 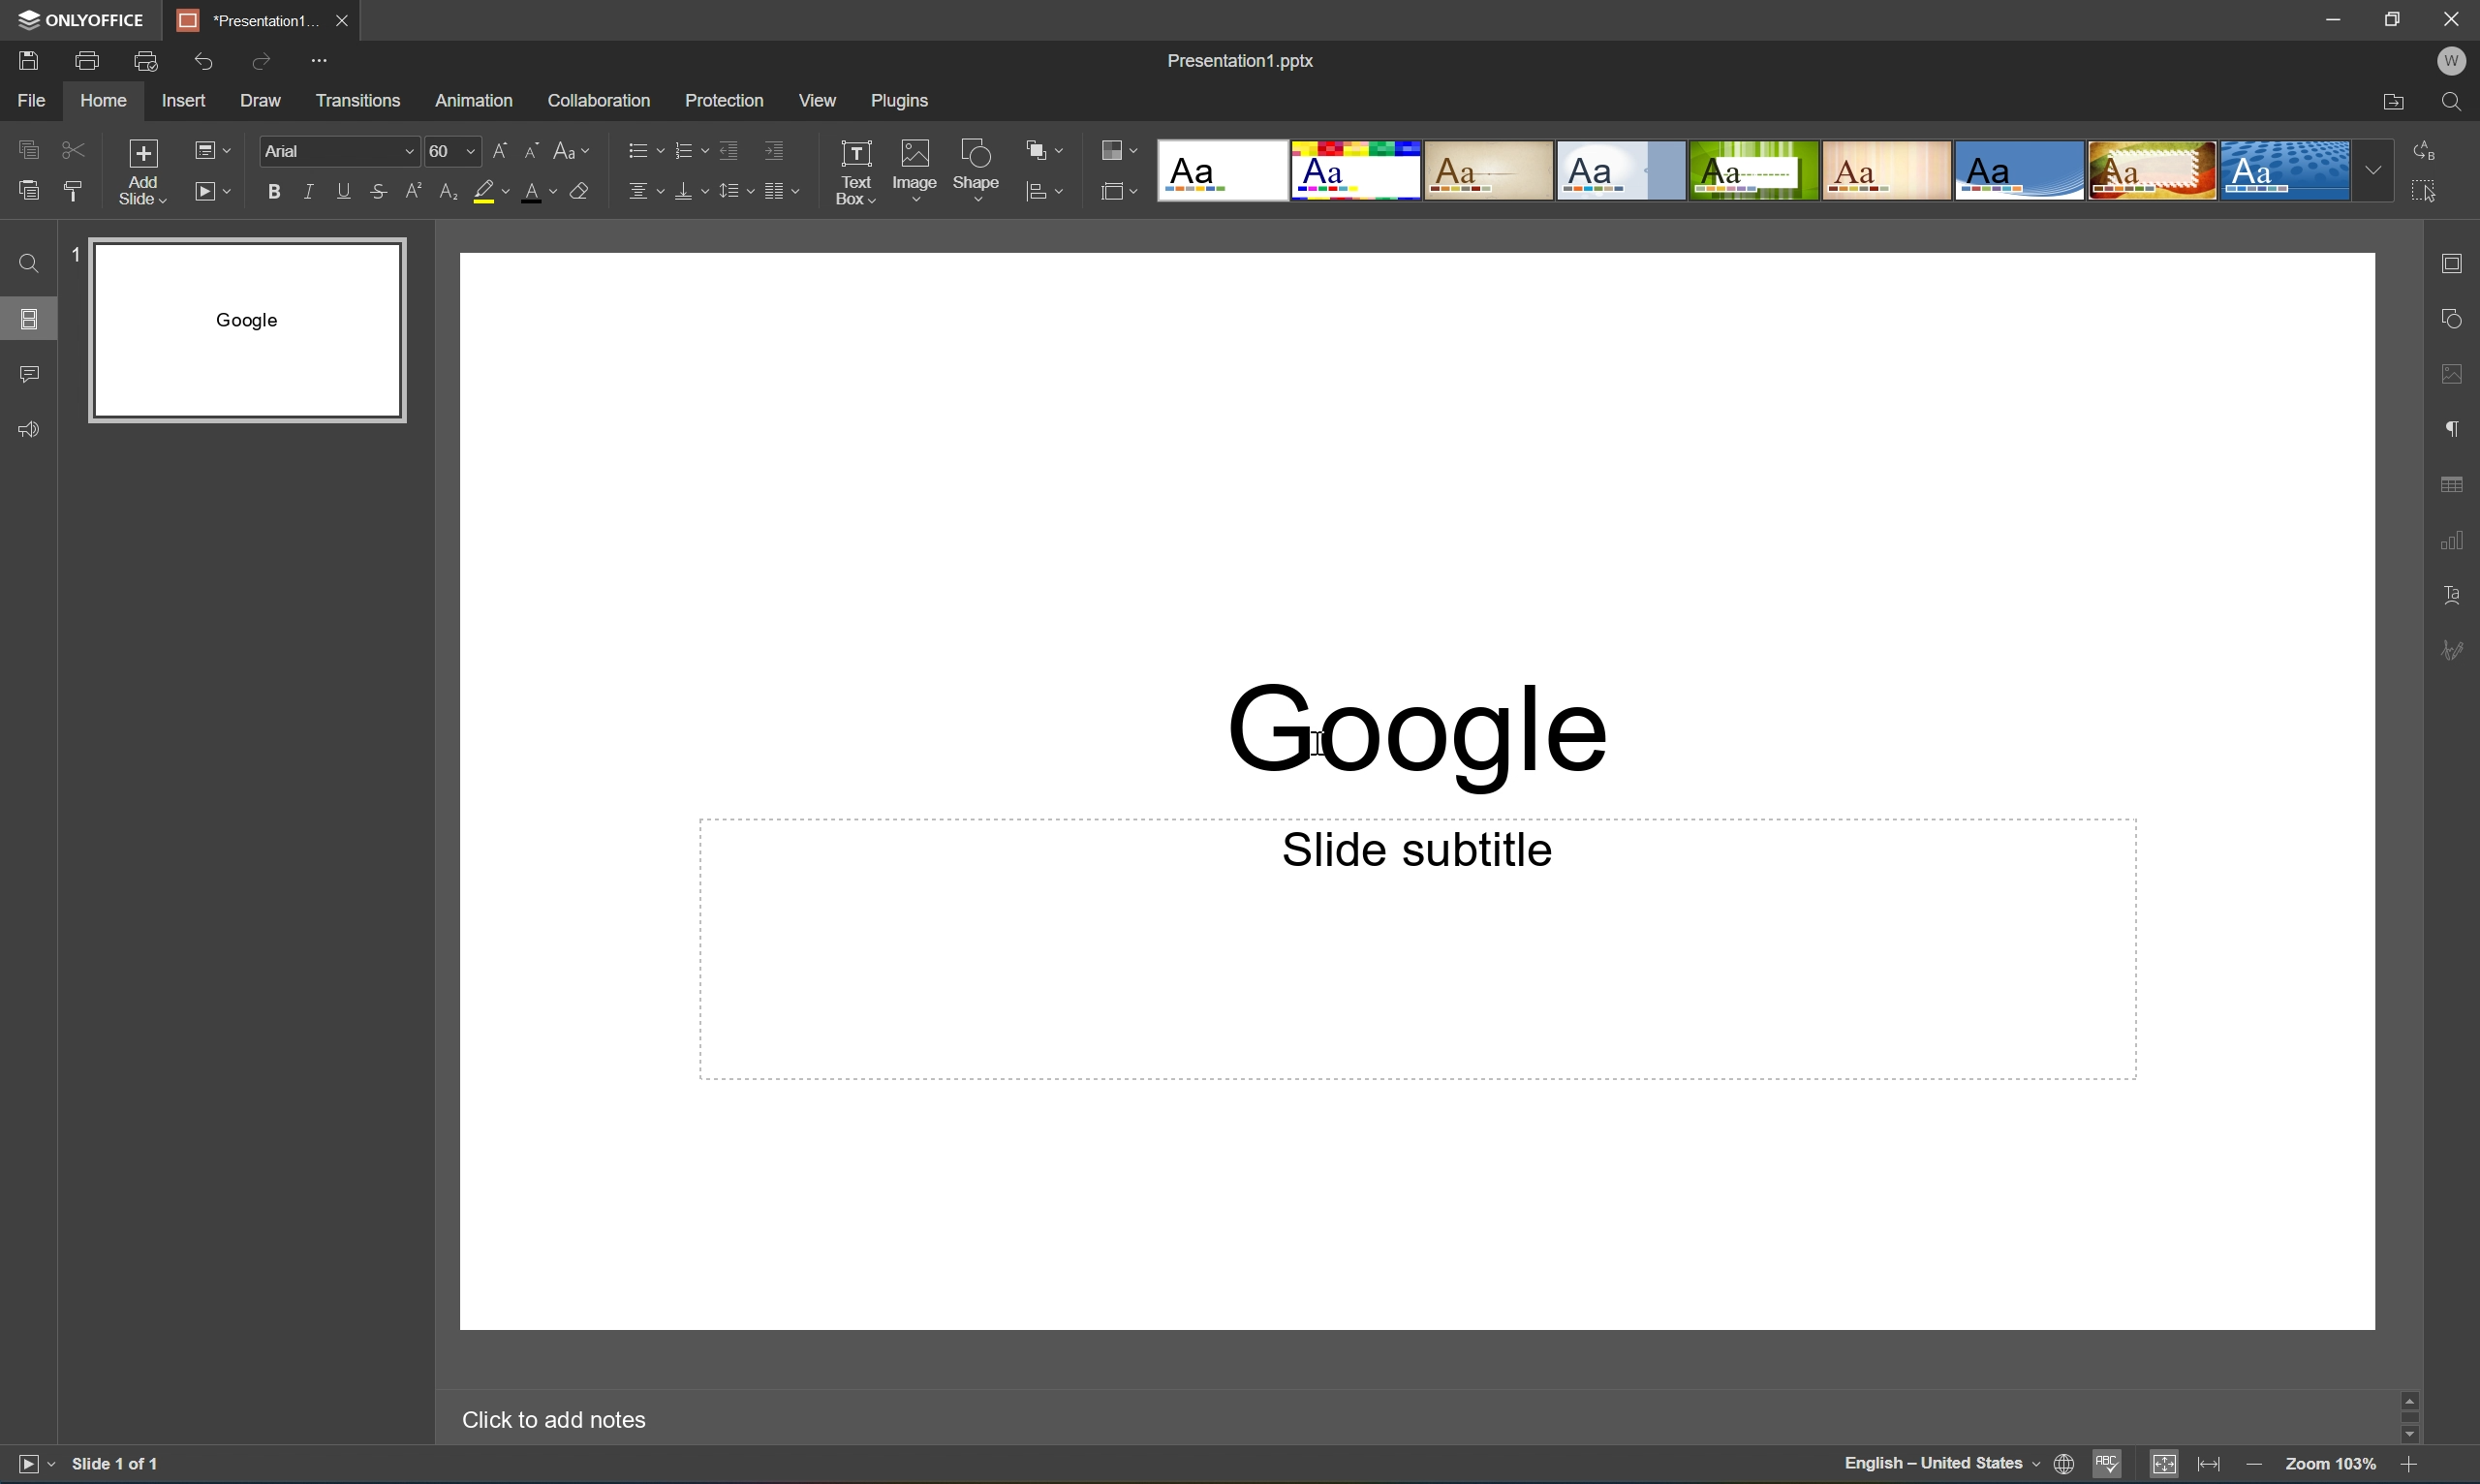 I want to click on Chart settings, so click(x=2452, y=540).